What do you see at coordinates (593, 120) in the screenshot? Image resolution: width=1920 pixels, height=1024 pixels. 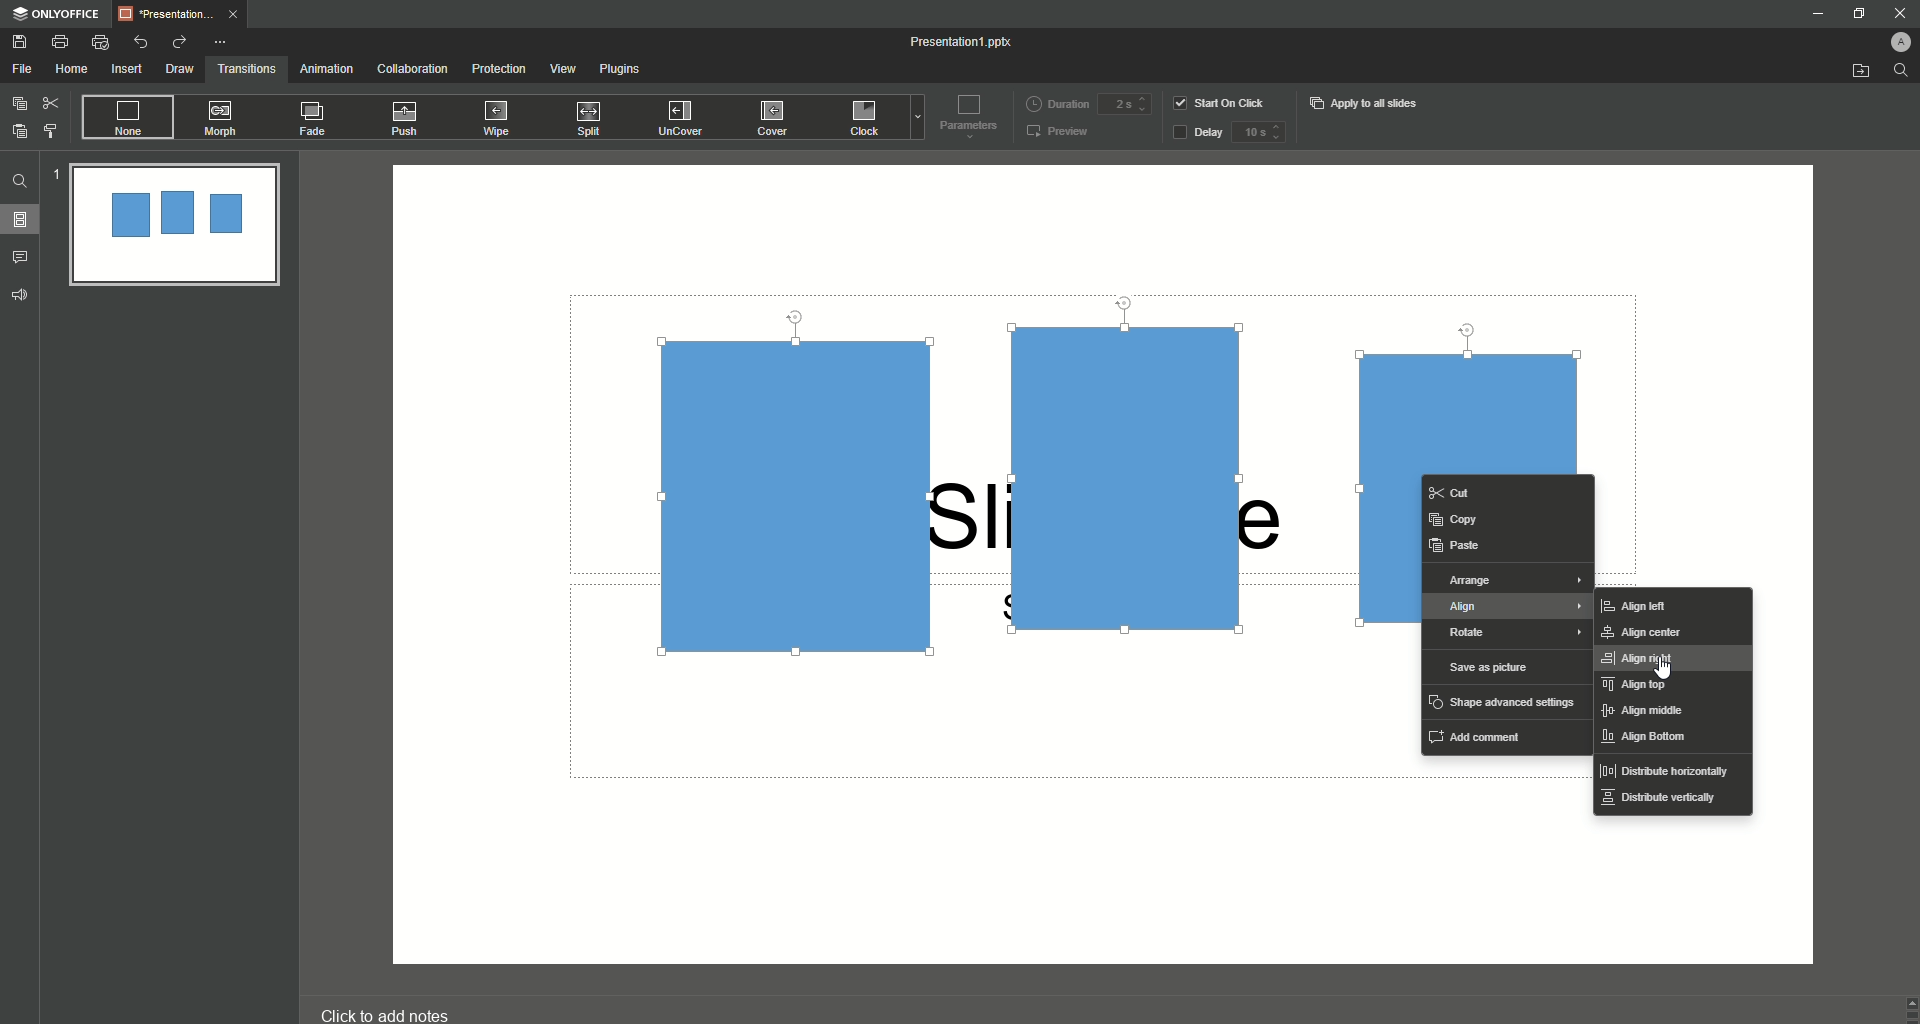 I see `Split` at bounding box center [593, 120].